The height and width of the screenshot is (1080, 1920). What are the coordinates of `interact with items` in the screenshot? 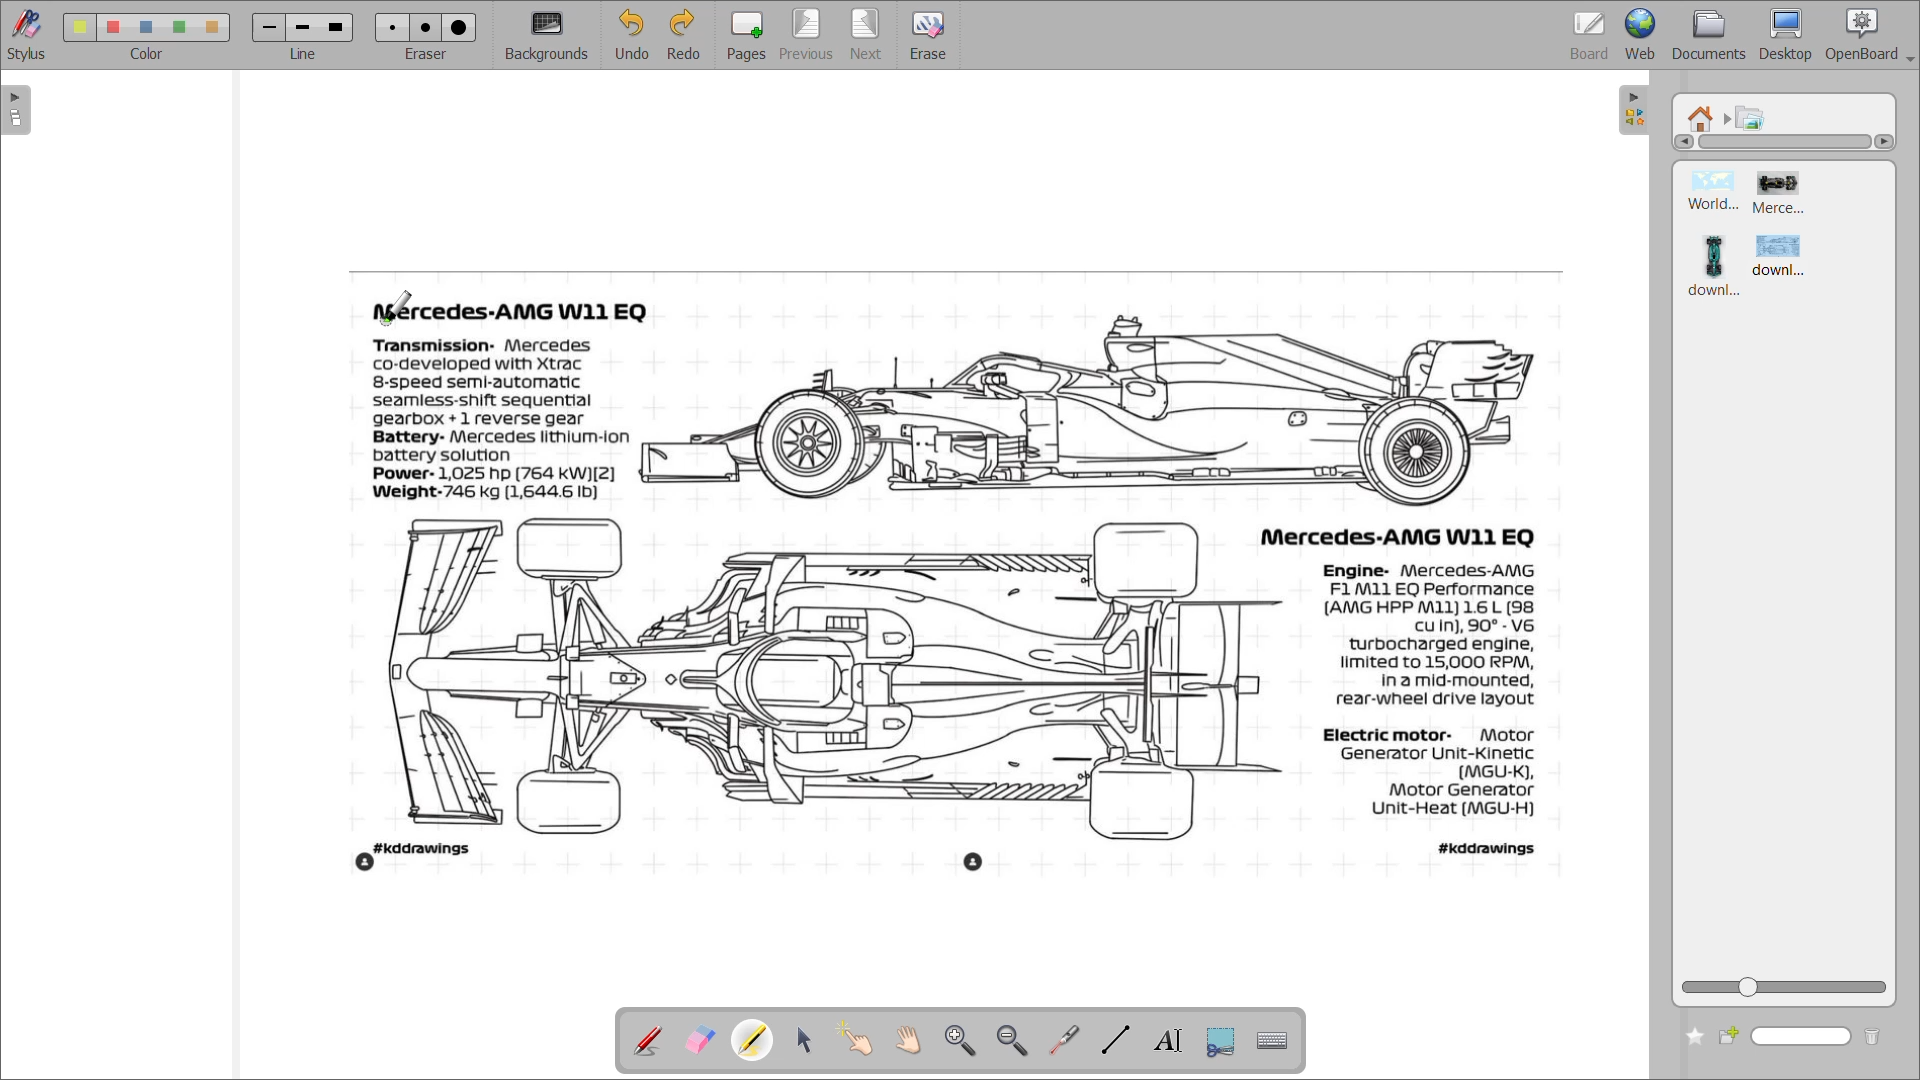 It's located at (862, 1041).